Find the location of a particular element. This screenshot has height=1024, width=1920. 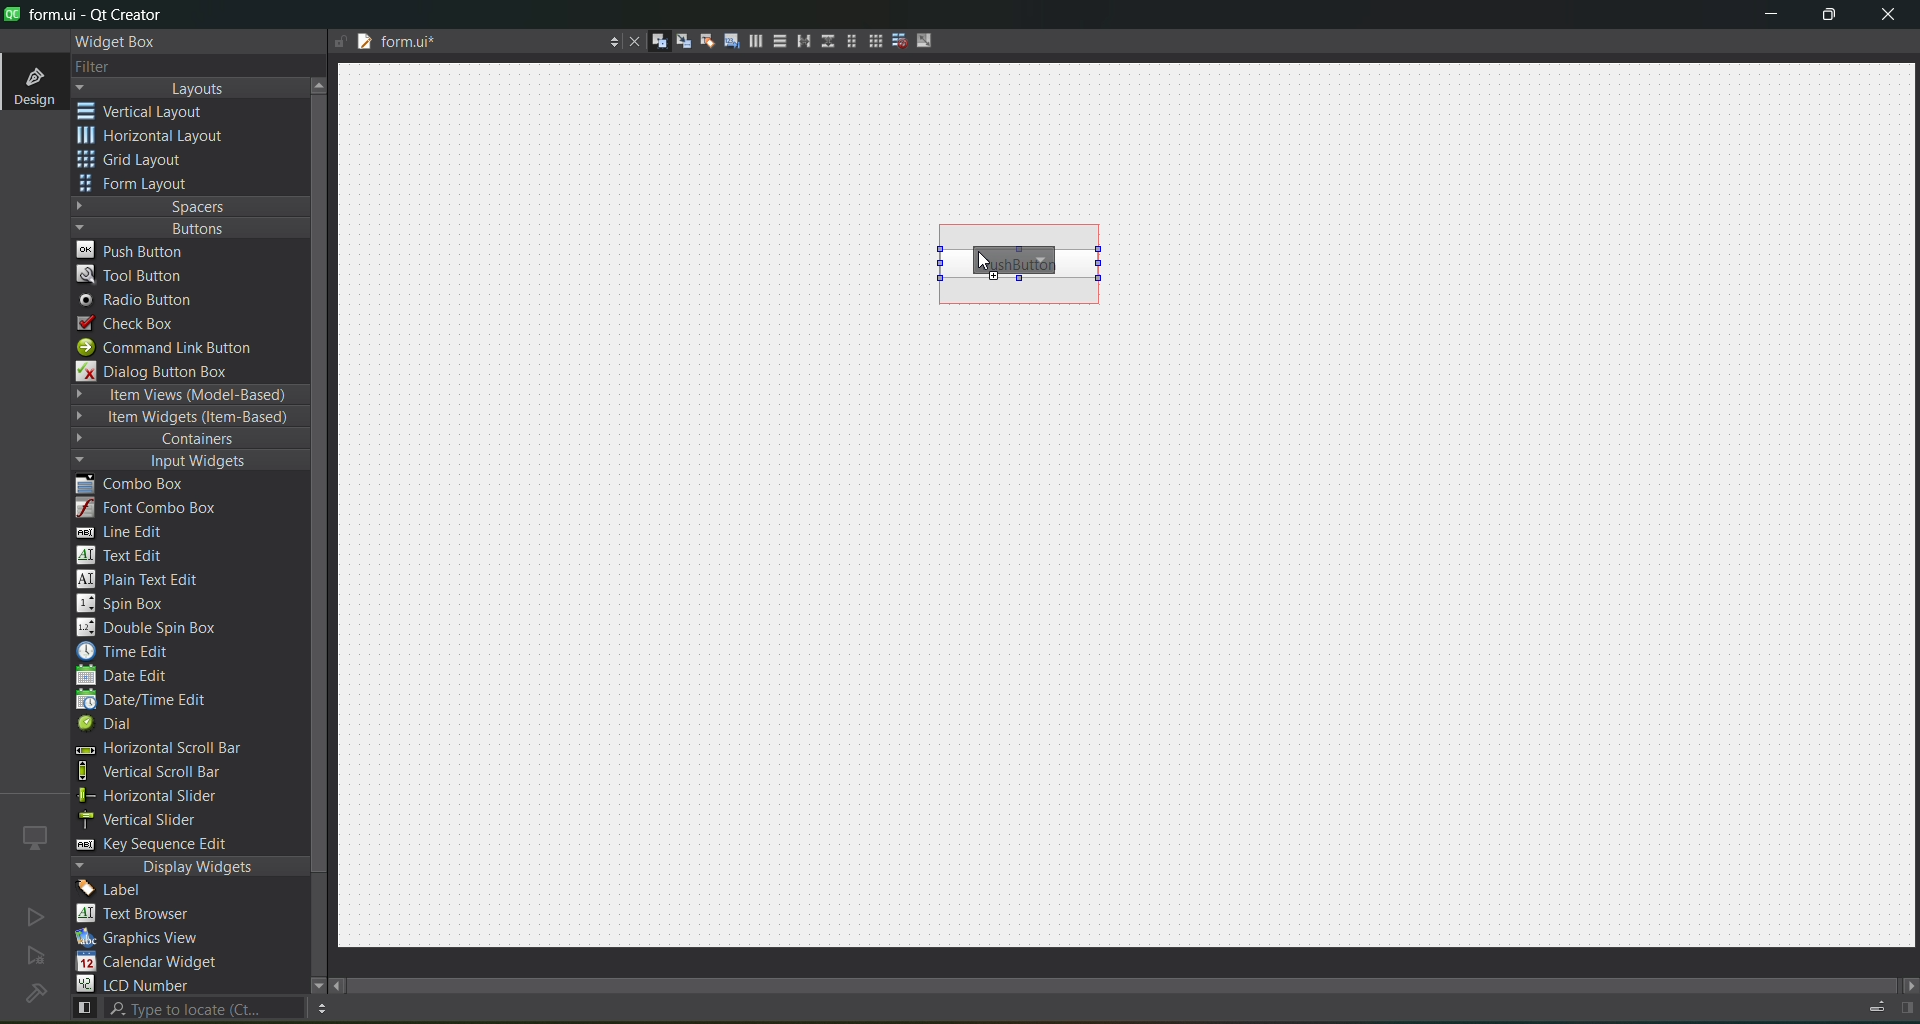

vertical scroll bar is located at coordinates (172, 772).